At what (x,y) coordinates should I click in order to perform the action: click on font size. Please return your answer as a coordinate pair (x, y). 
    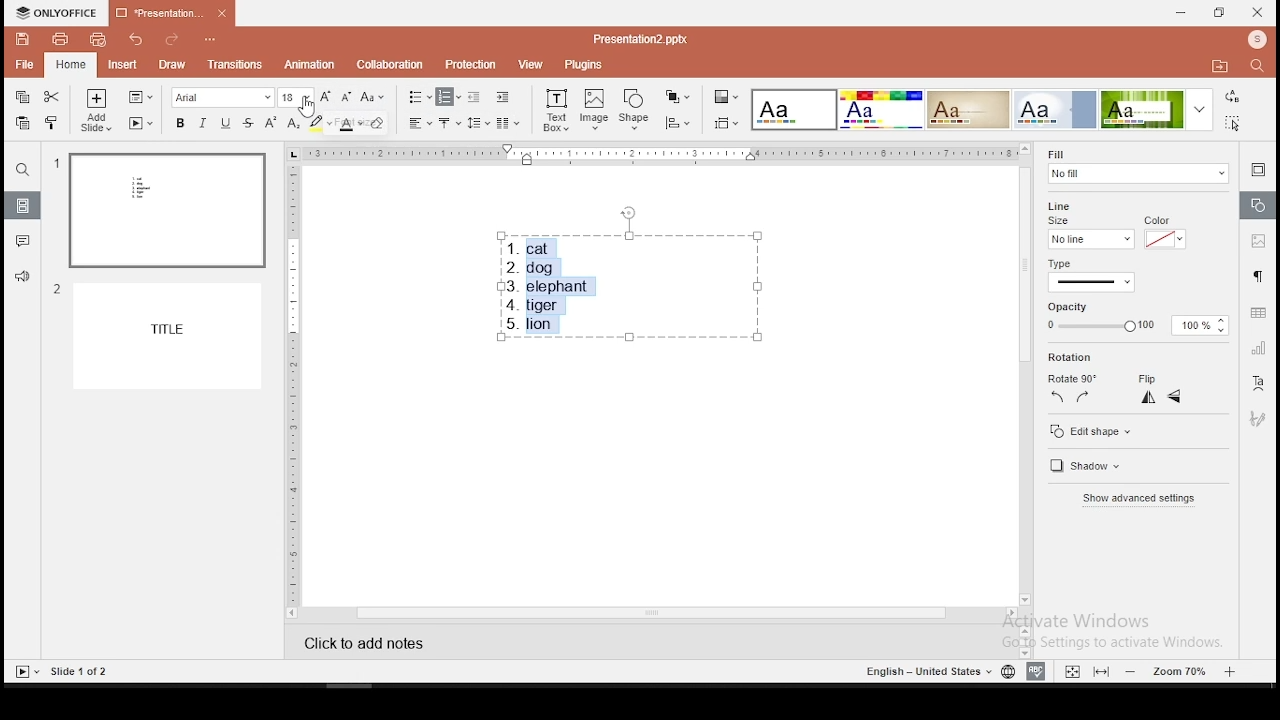
    Looking at the image, I should click on (296, 97).